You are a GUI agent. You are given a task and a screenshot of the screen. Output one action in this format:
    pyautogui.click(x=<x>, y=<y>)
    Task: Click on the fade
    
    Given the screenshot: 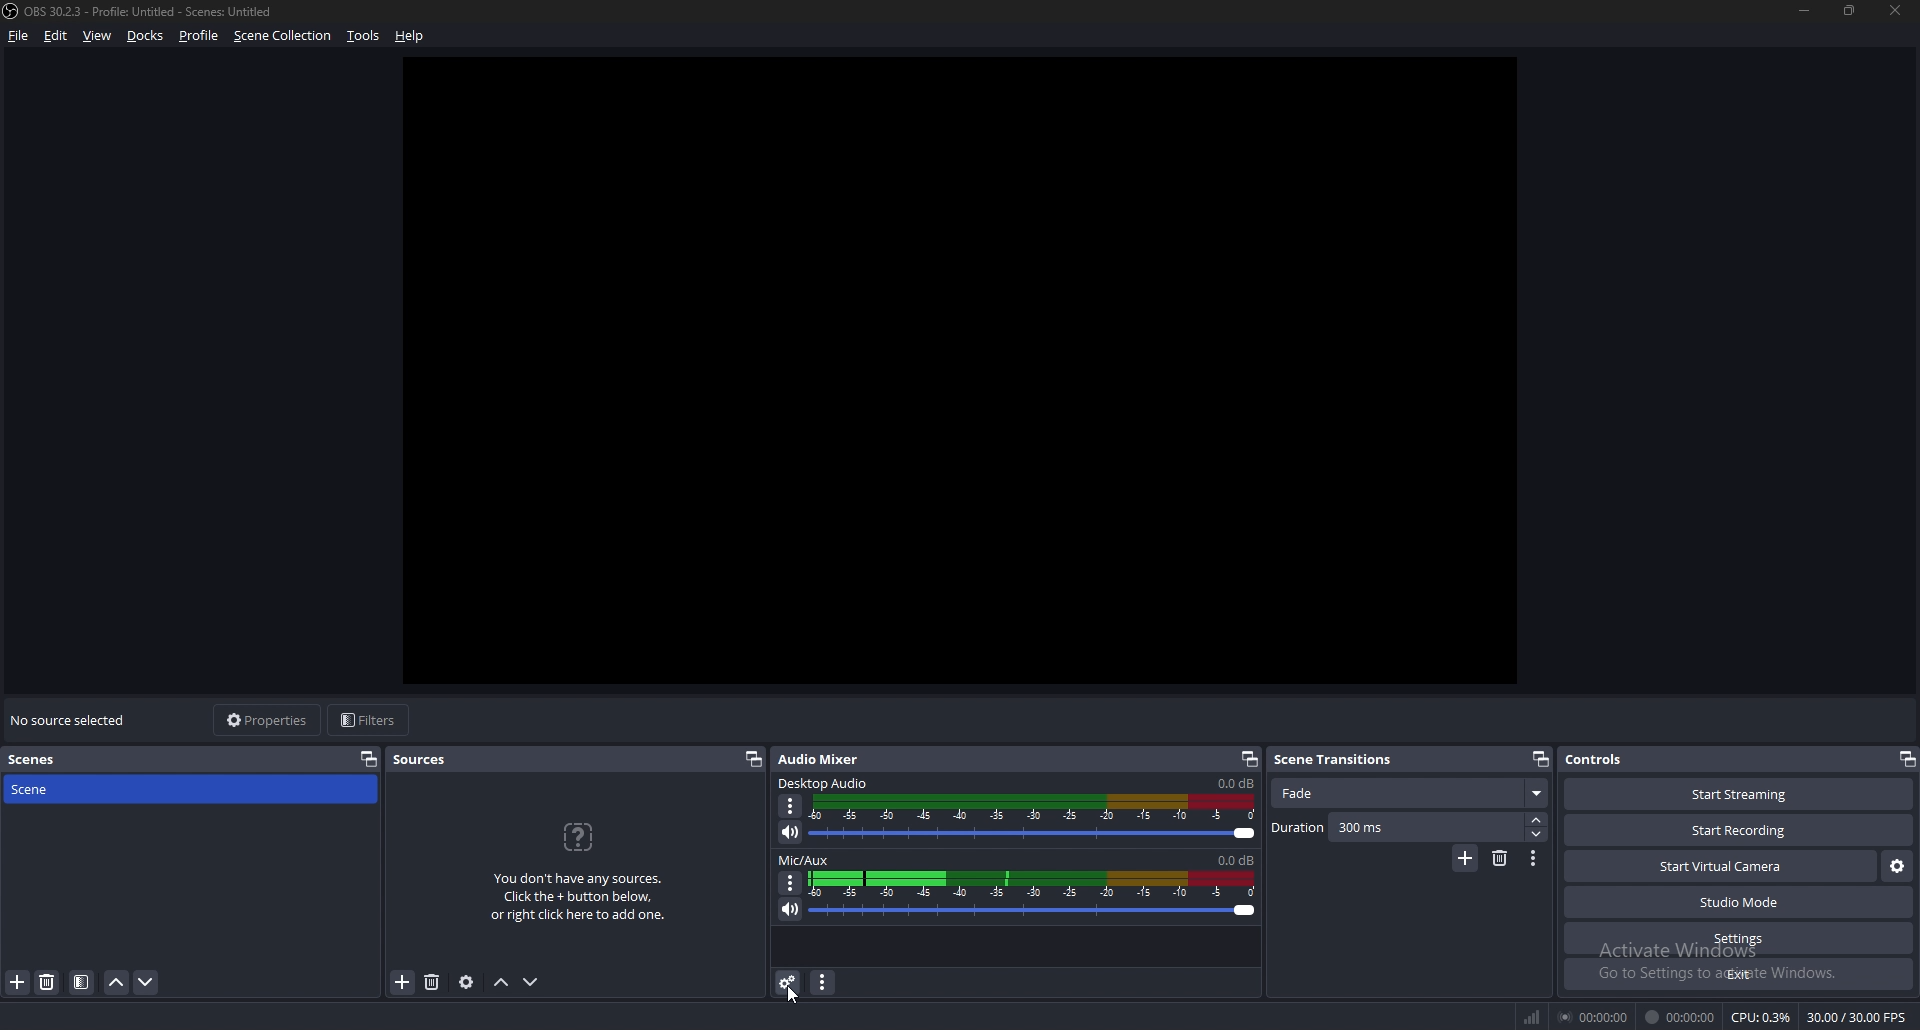 What is the action you would take?
    pyautogui.click(x=1408, y=794)
    